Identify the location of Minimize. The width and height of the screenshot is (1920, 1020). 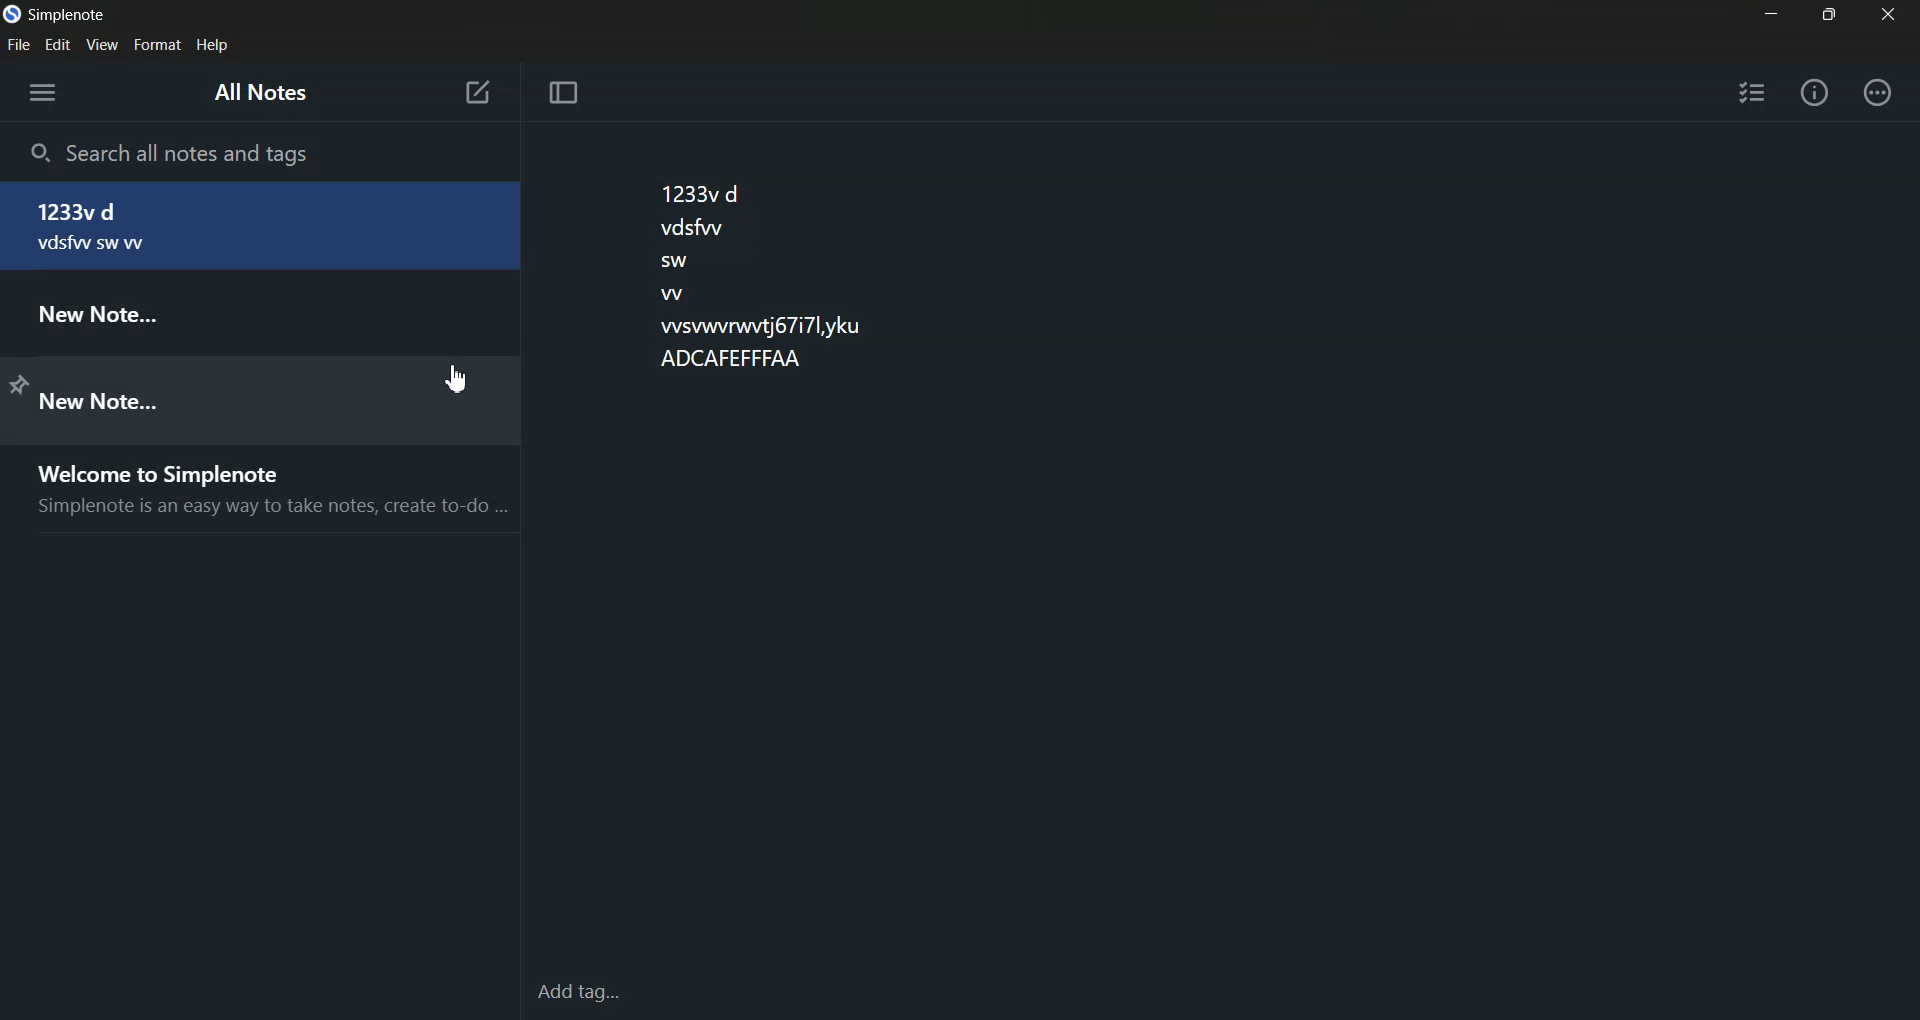
(1770, 12).